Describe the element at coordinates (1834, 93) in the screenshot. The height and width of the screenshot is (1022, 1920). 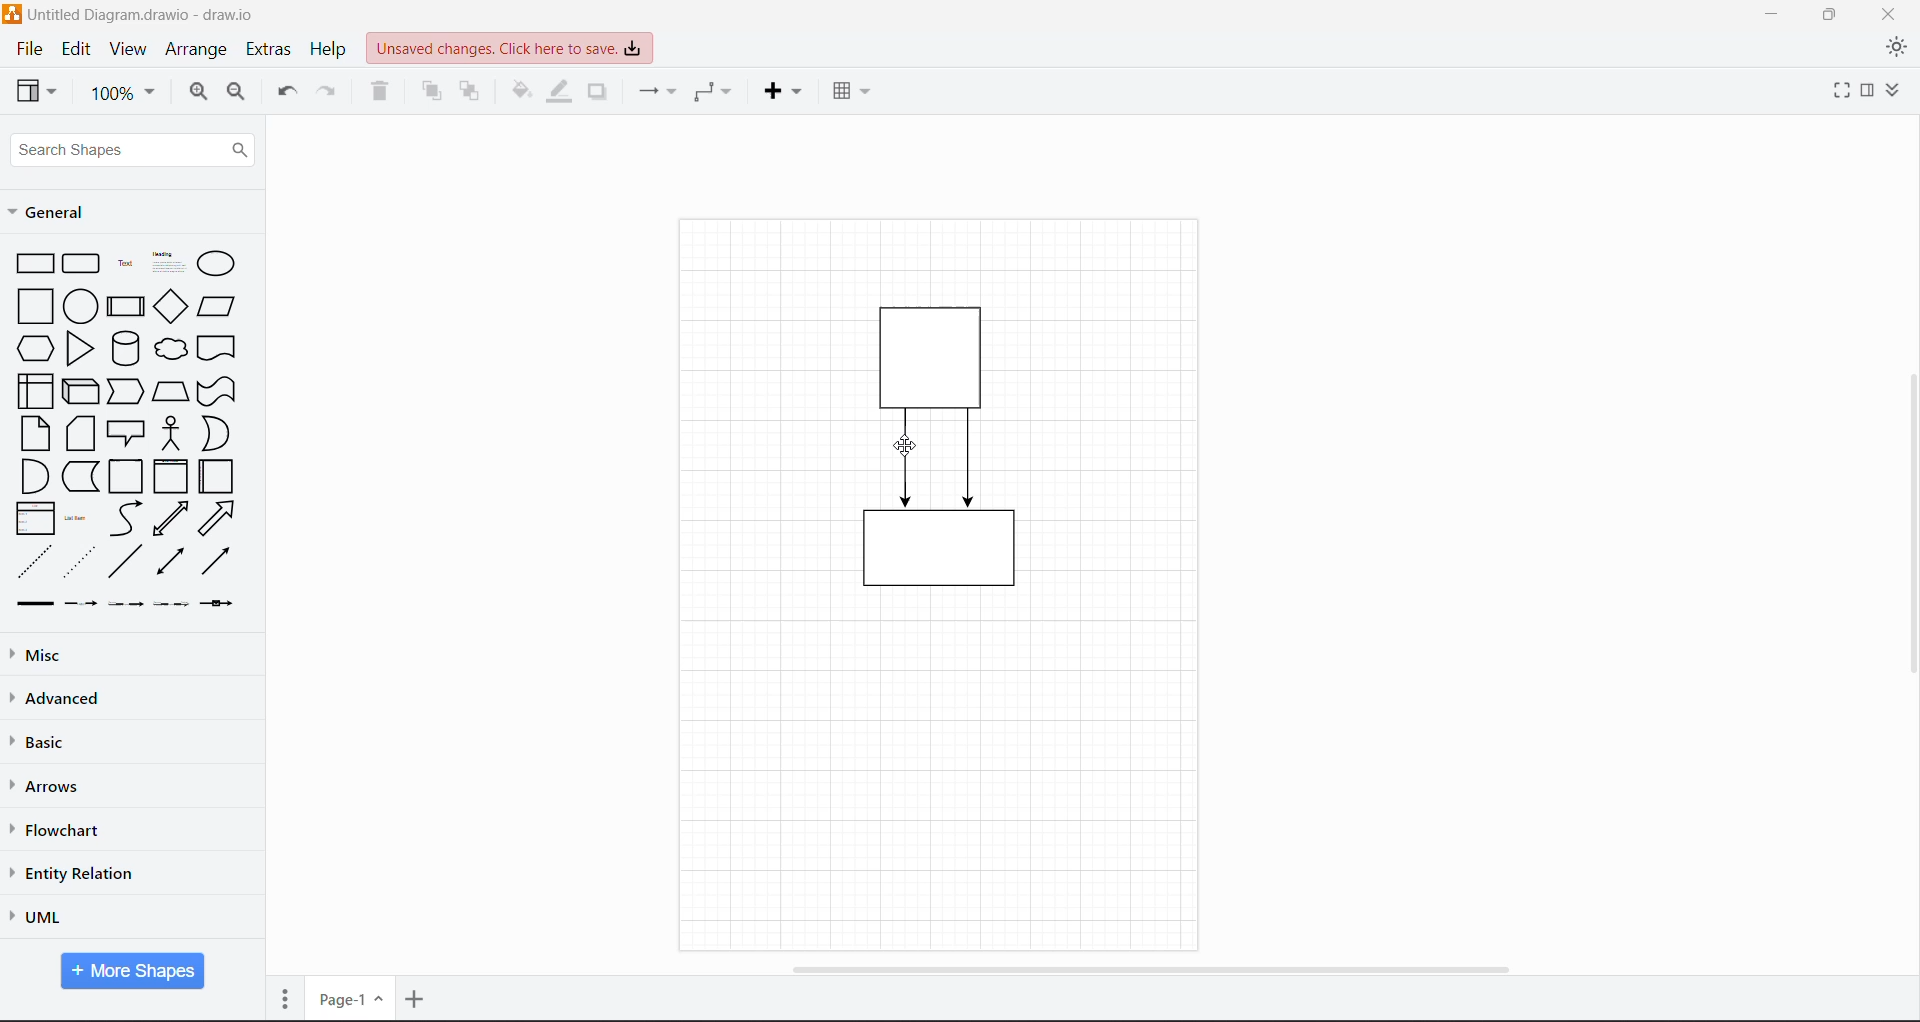
I see `Fullscreen` at that location.